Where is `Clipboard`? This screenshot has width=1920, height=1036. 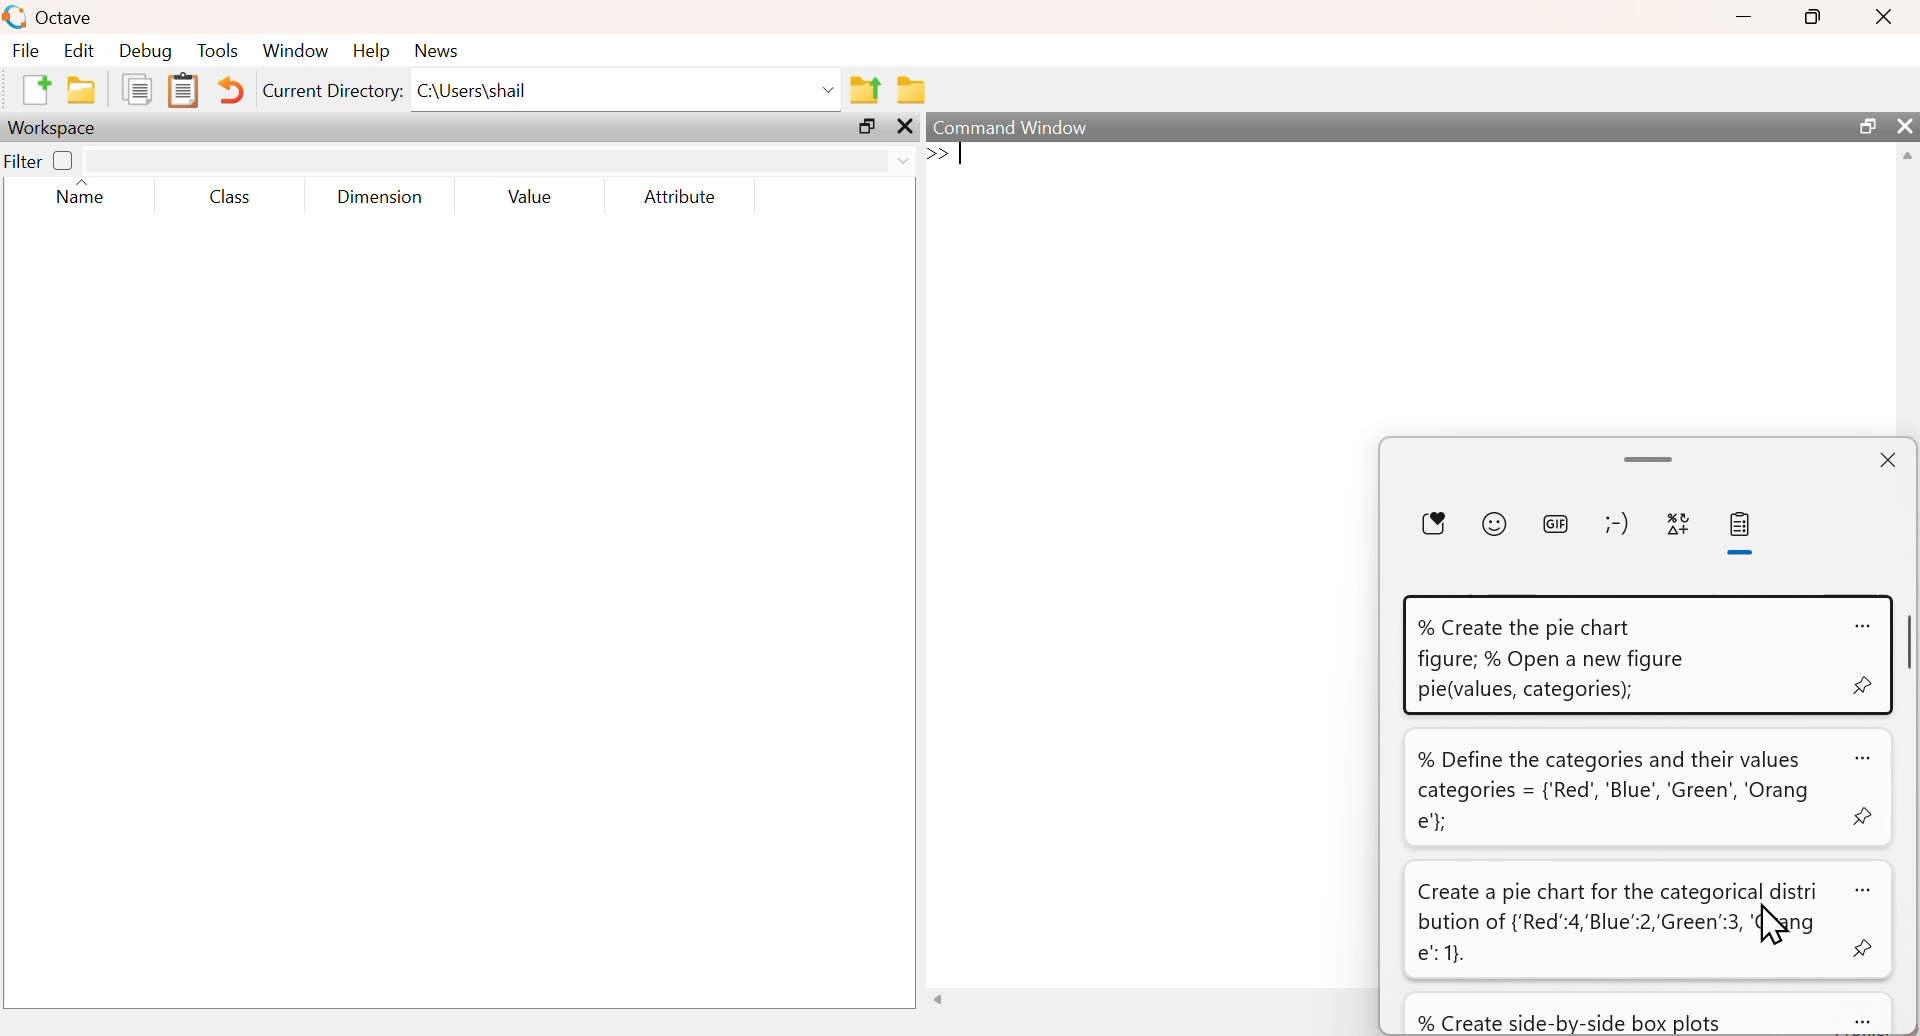
Clipboard is located at coordinates (183, 91).